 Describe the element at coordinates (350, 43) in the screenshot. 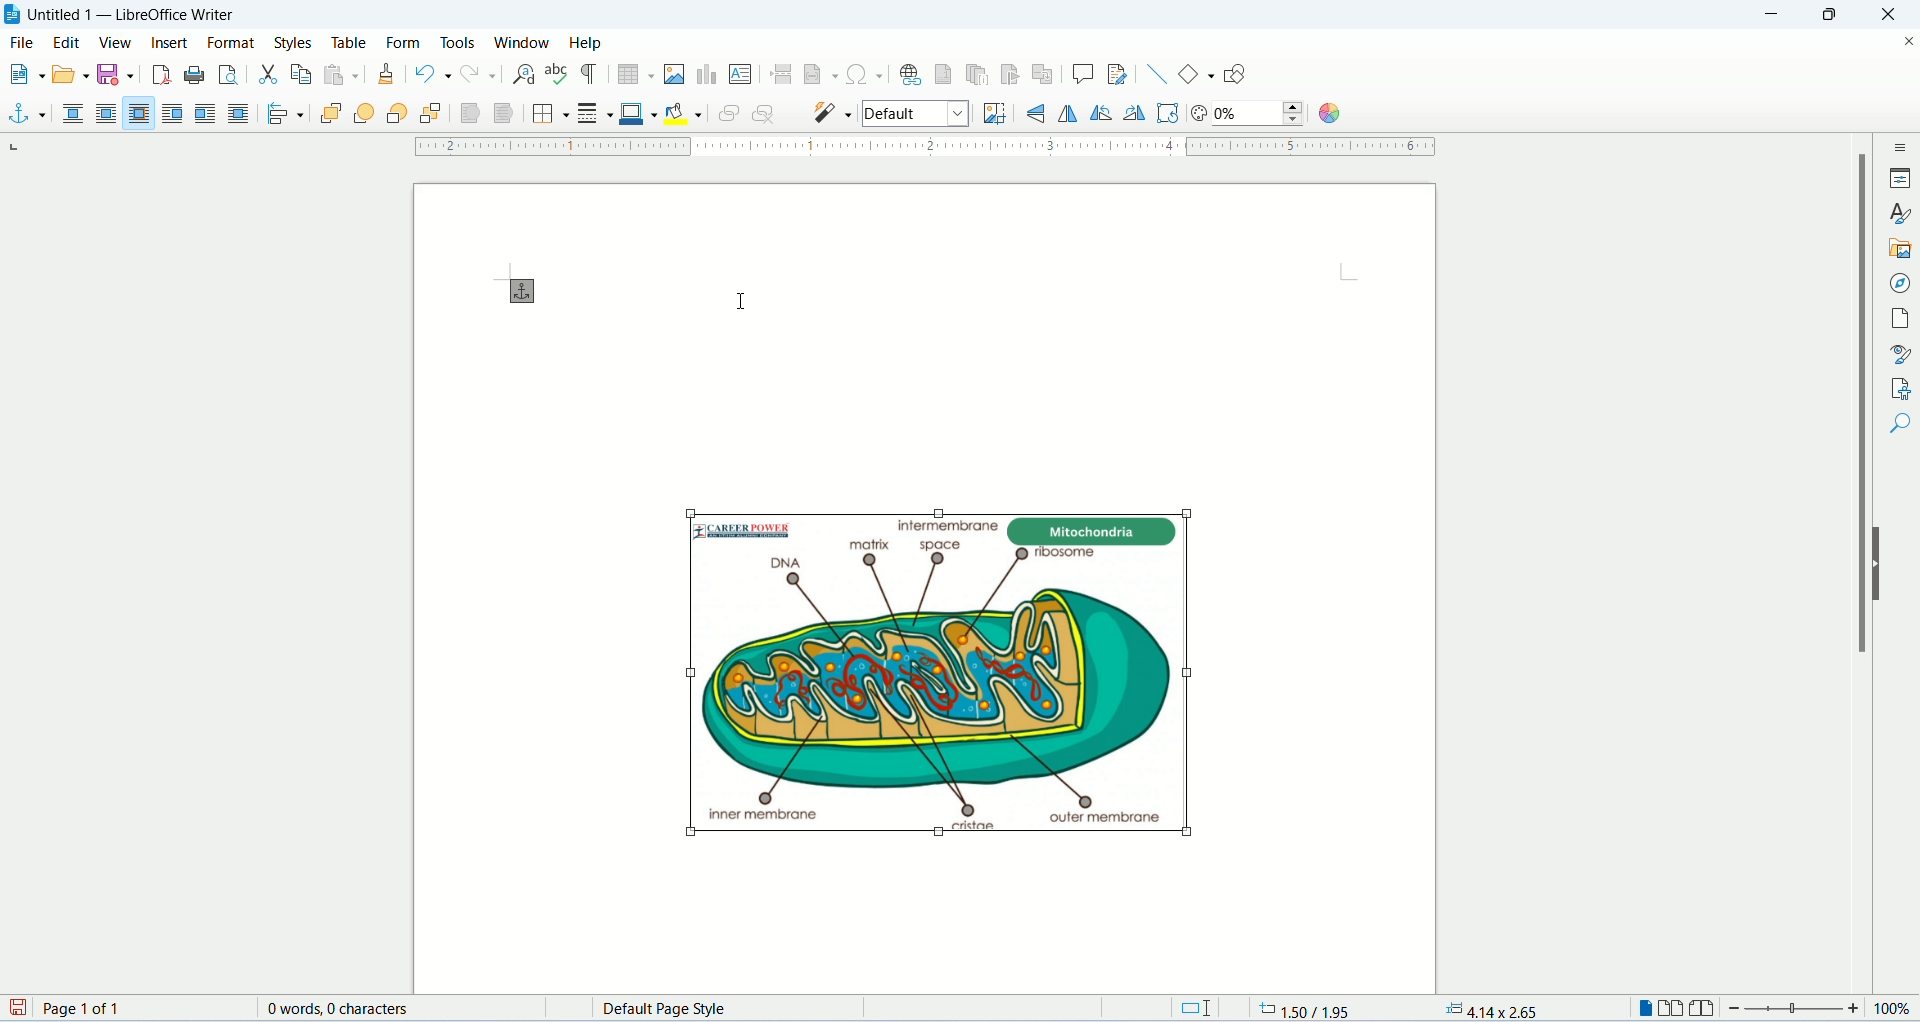

I see `table` at that location.